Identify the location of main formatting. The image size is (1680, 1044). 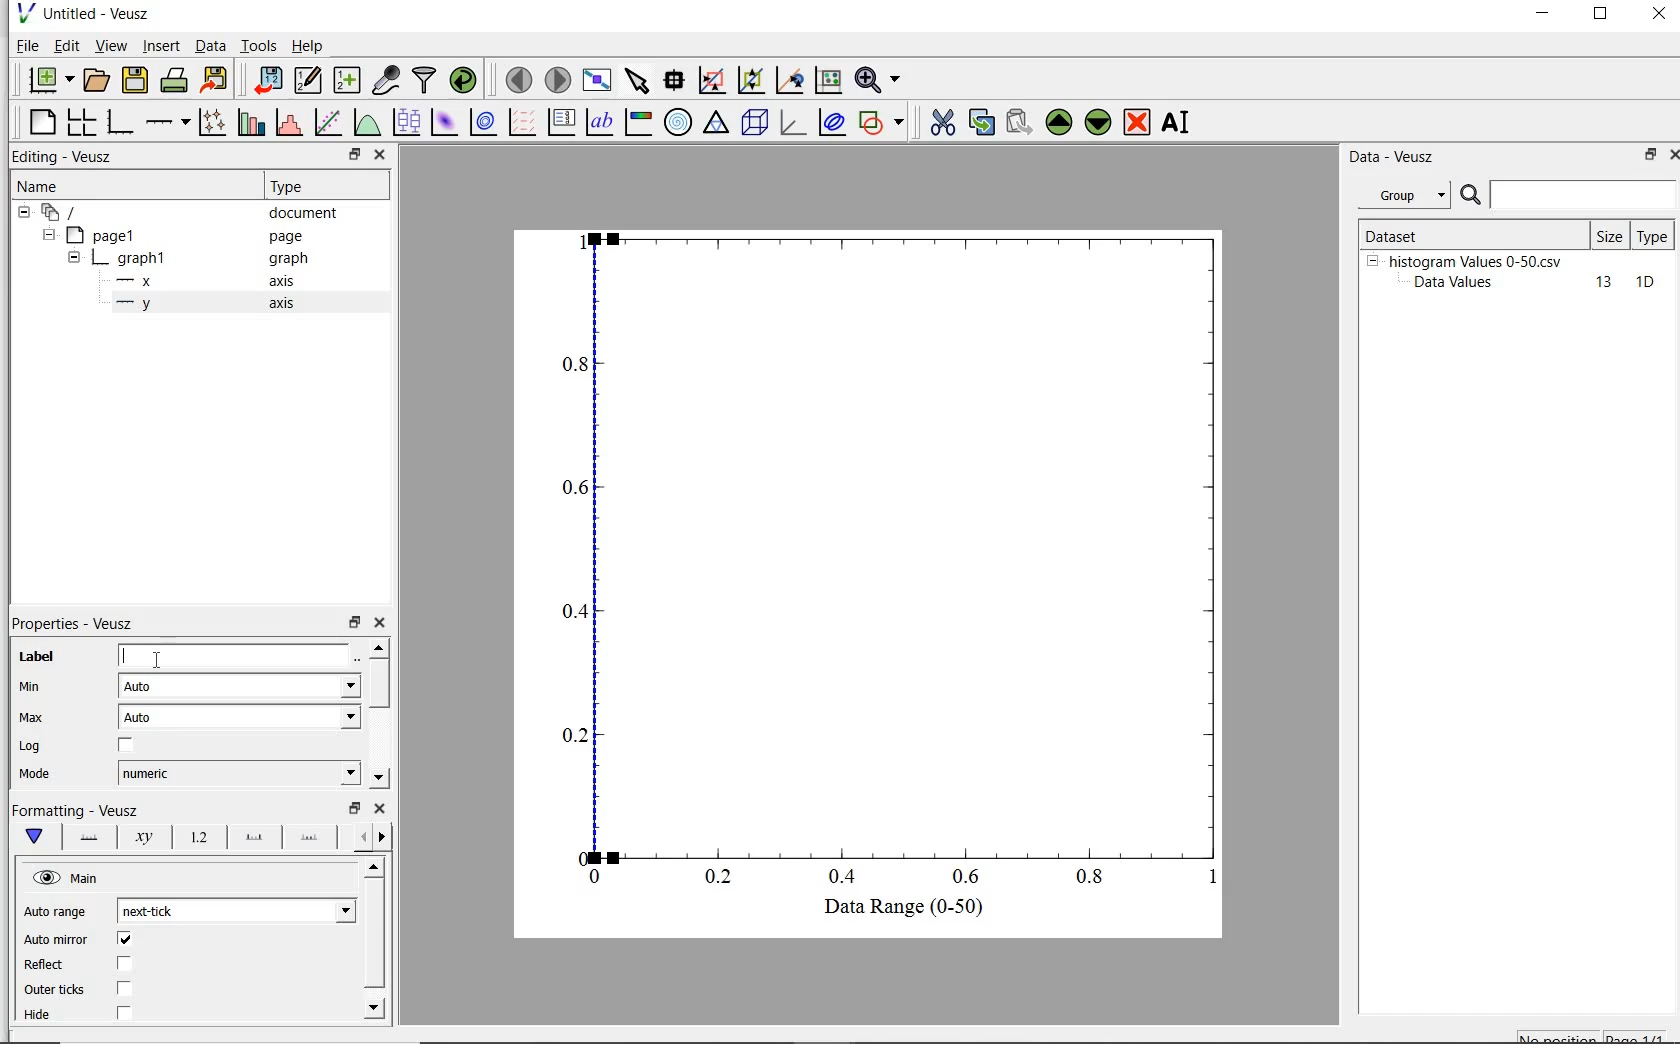
(37, 837).